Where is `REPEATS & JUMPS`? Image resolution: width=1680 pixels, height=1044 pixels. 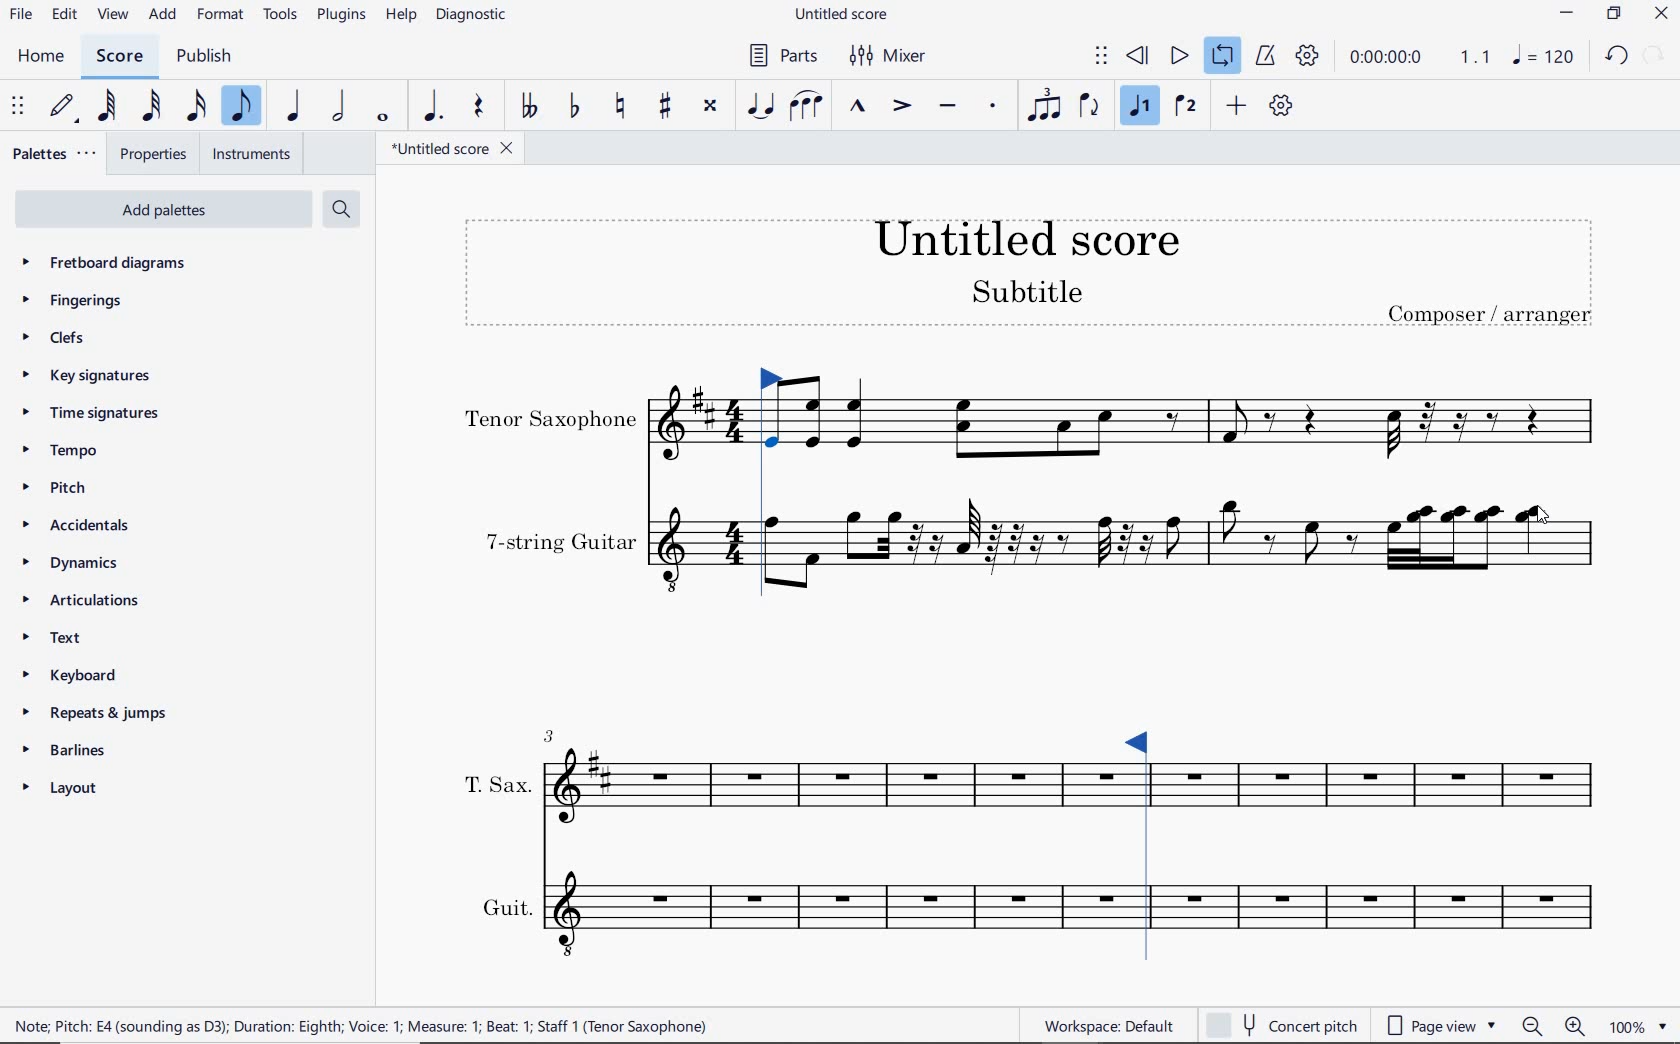
REPEATS & JUMPS is located at coordinates (97, 716).